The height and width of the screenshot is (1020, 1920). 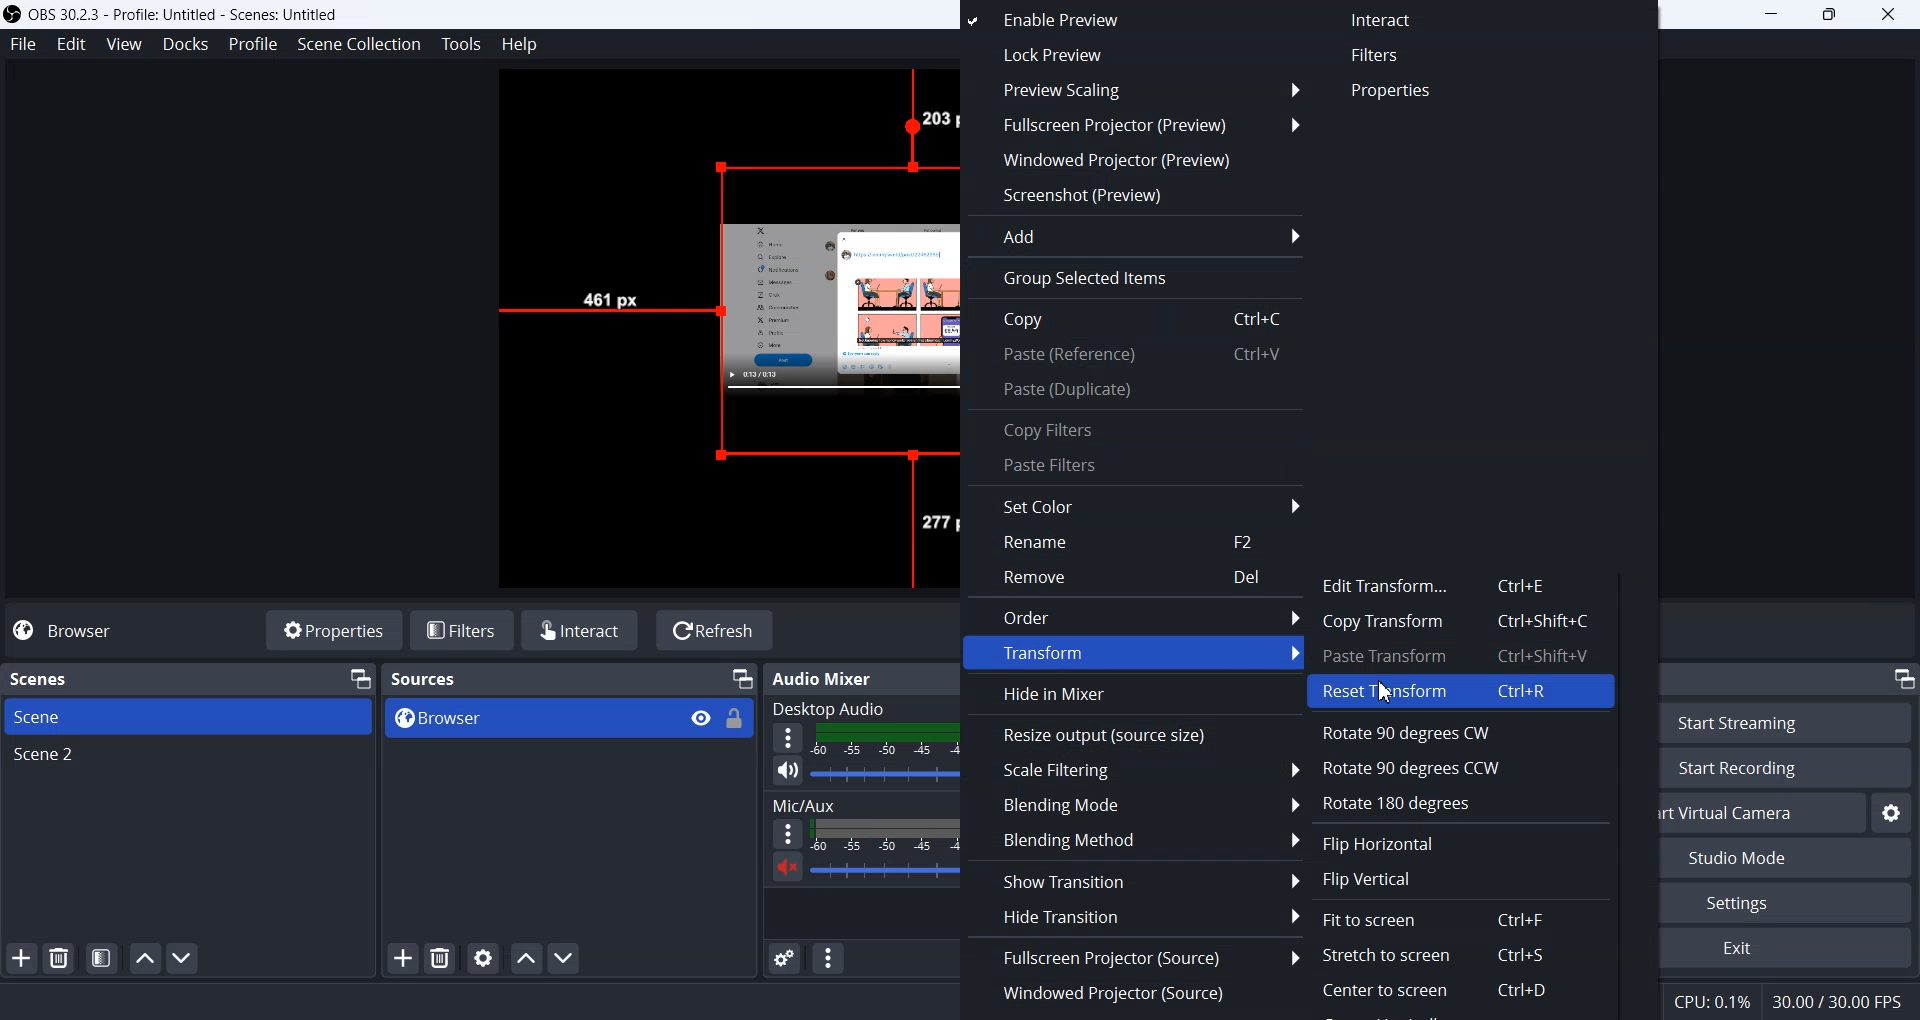 What do you see at coordinates (786, 959) in the screenshot?
I see `Advance audio properties` at bounding box center [786, 959].